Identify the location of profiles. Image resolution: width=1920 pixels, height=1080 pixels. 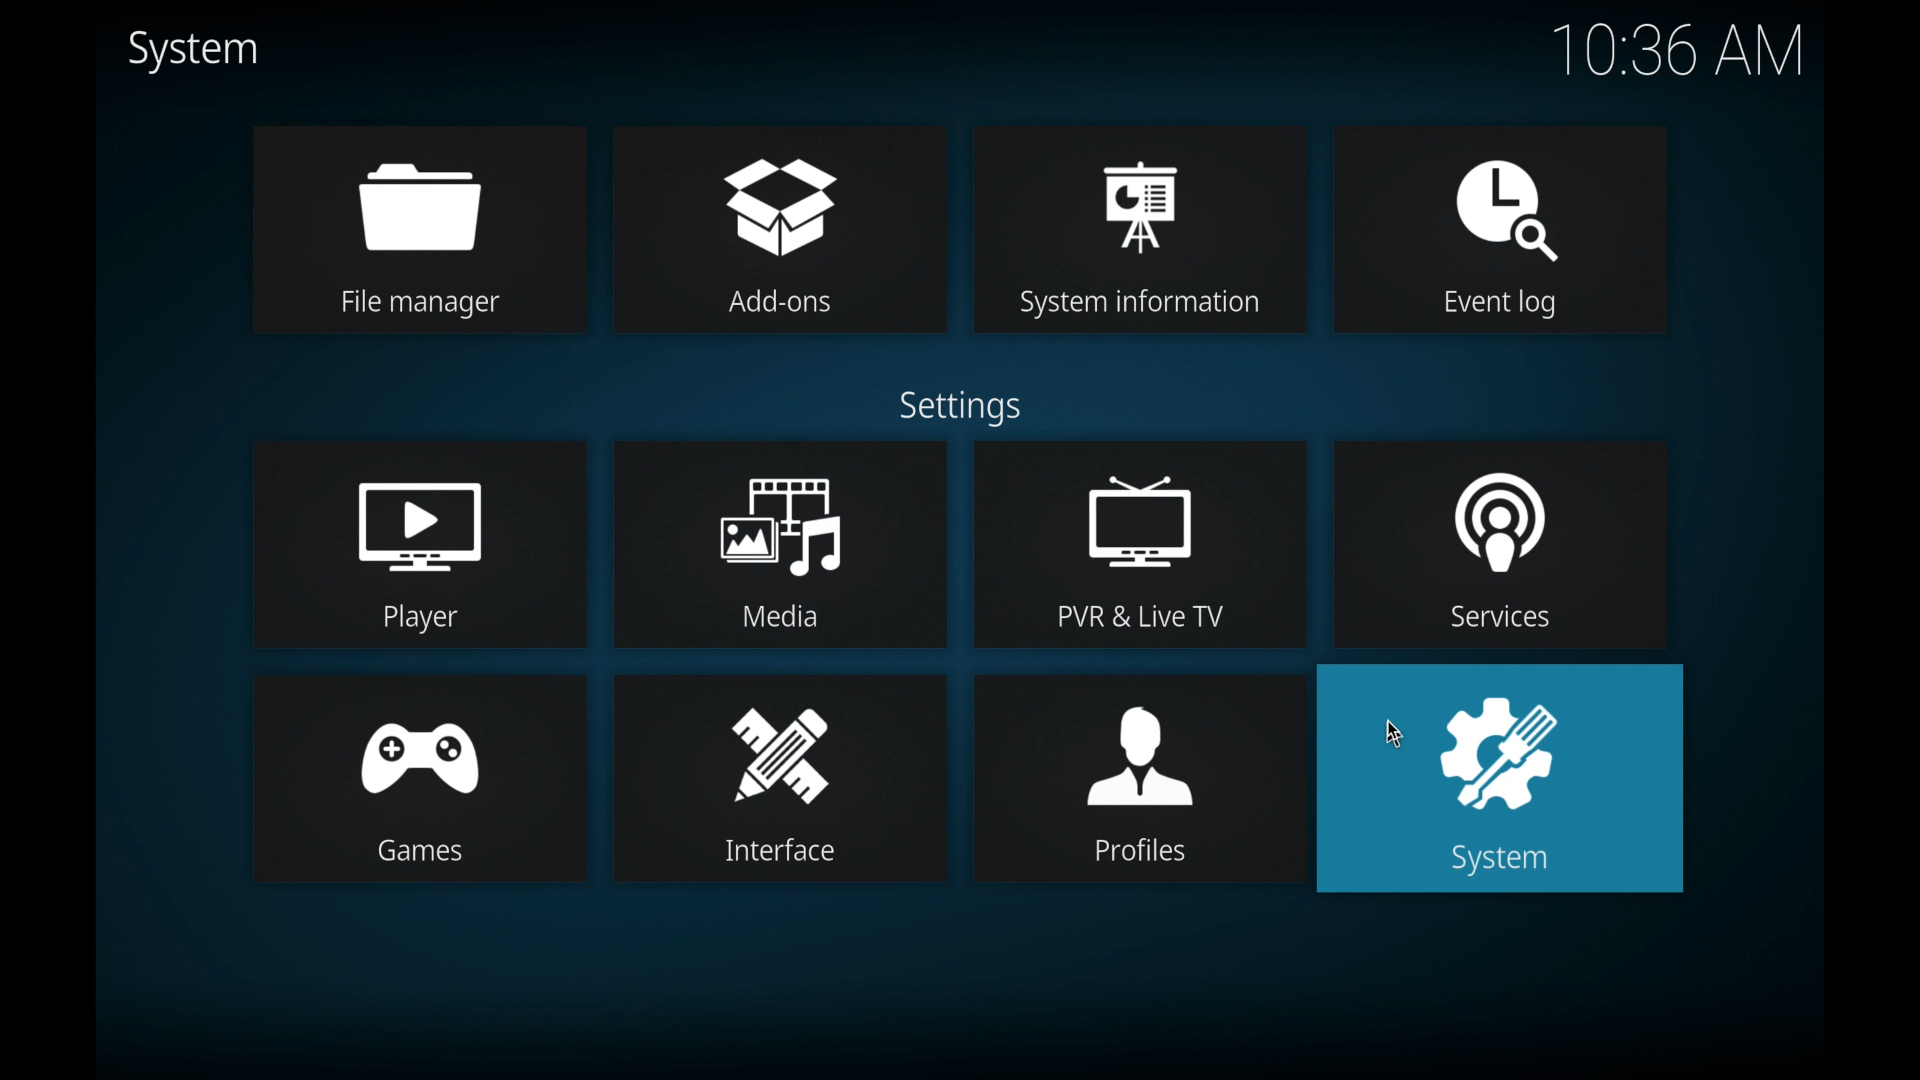
(1135, 779).